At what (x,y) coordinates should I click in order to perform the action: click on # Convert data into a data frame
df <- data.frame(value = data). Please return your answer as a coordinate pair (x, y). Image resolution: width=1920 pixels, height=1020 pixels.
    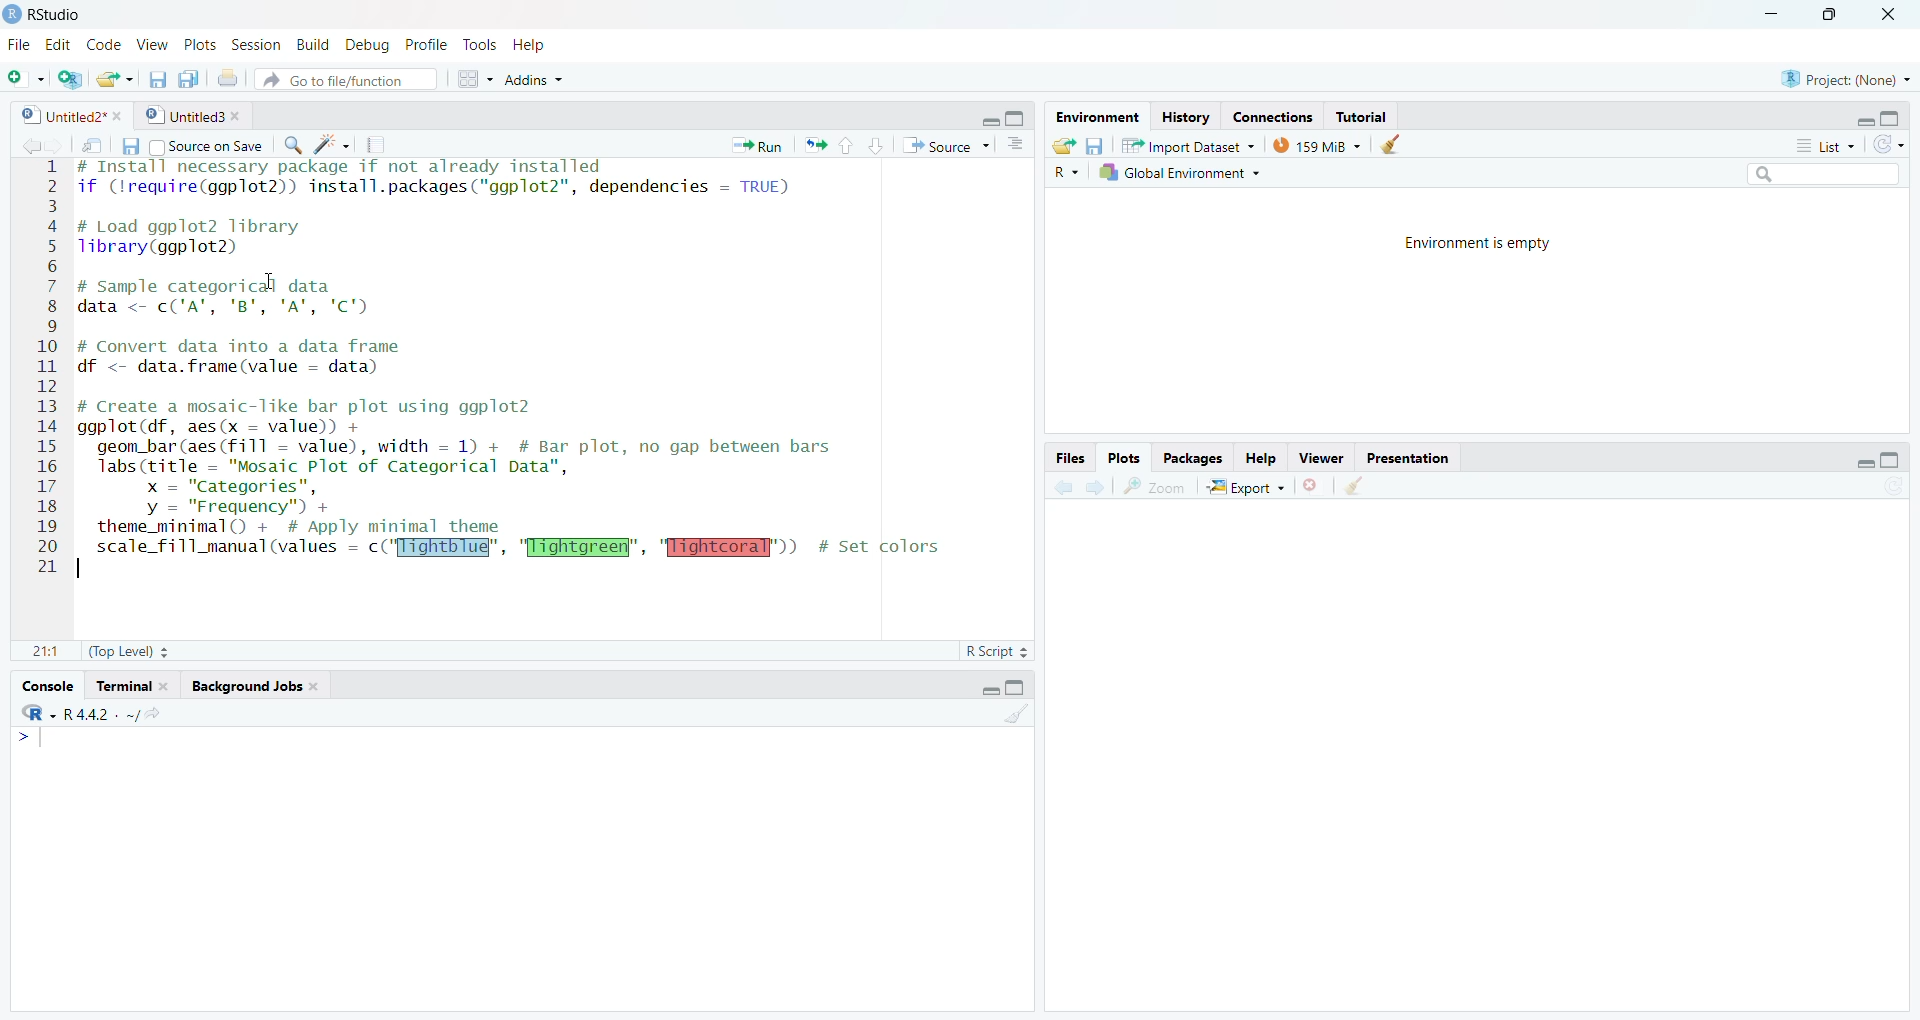
    Looking at the image, I should click on (249, 357).